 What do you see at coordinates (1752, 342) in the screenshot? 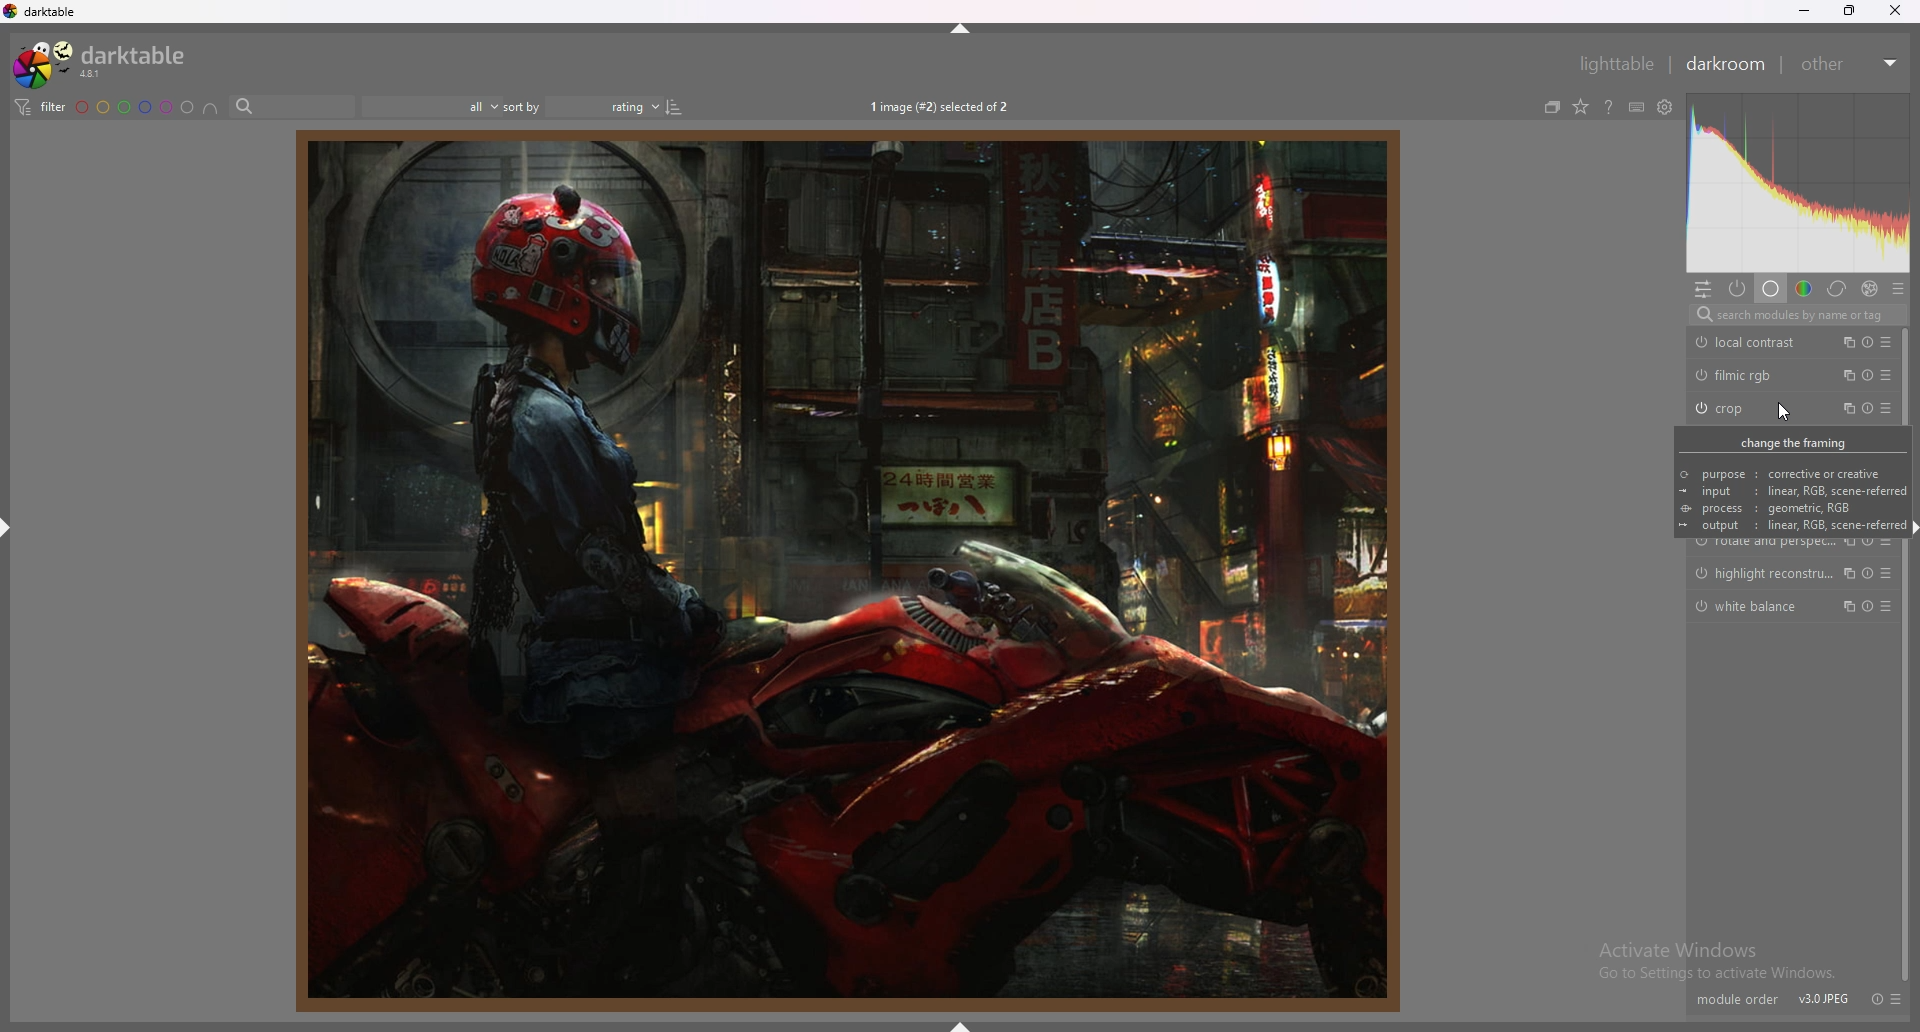
I see `local contrast` at bounding box center [1752, 342].